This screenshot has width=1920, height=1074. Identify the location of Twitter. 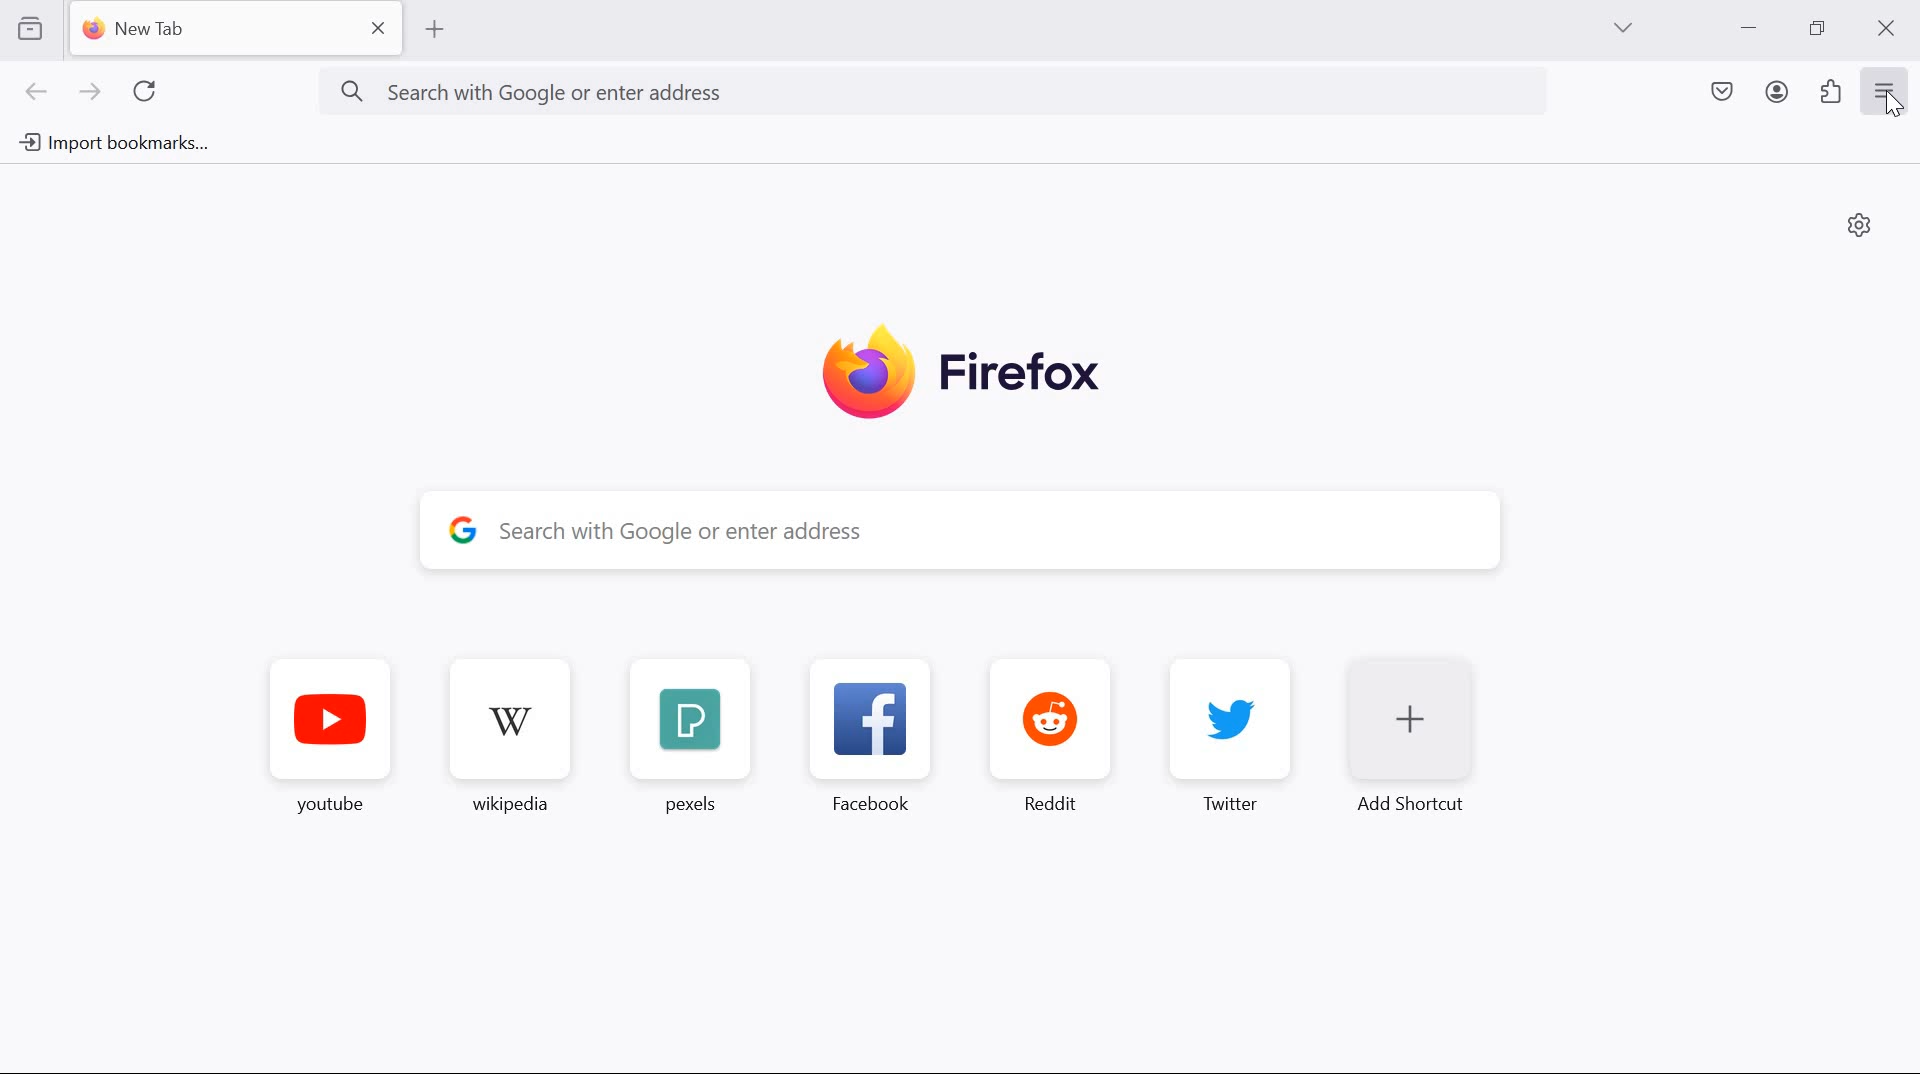
(1236, 732).